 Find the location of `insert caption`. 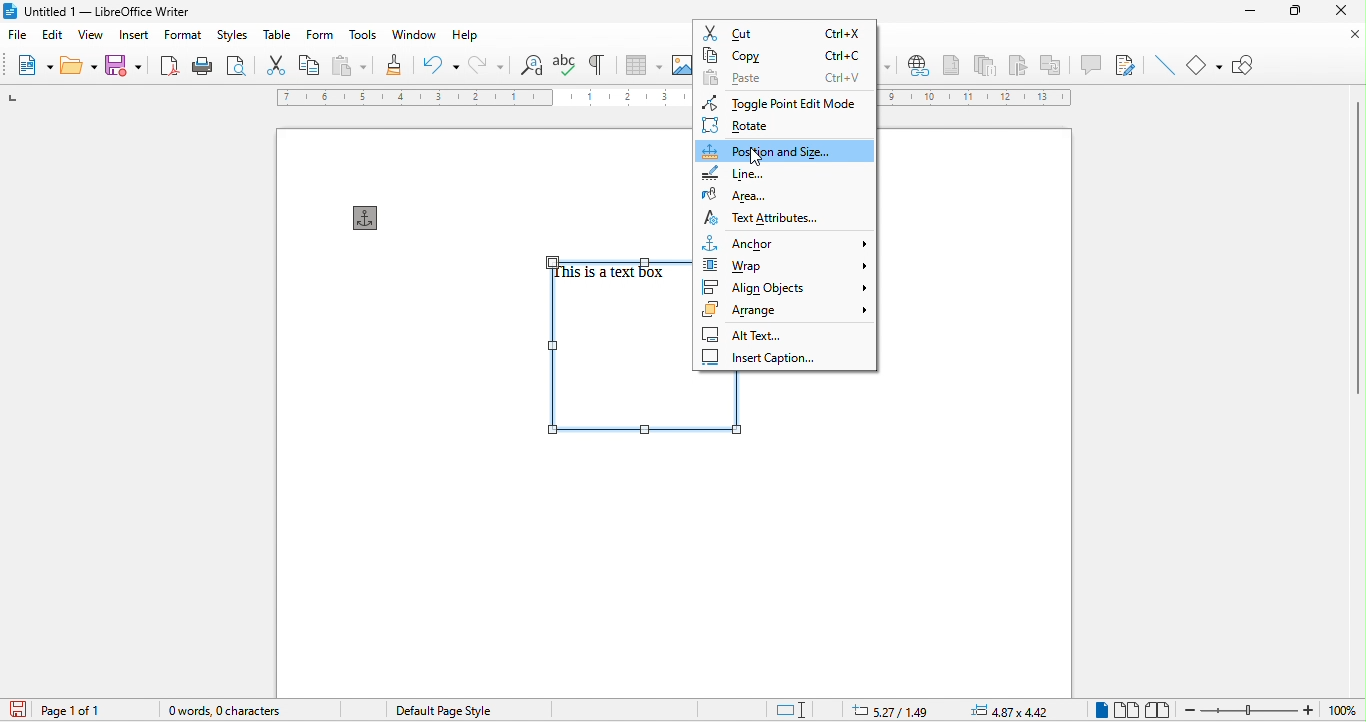

insert caption is located at coordinates (765, 356).